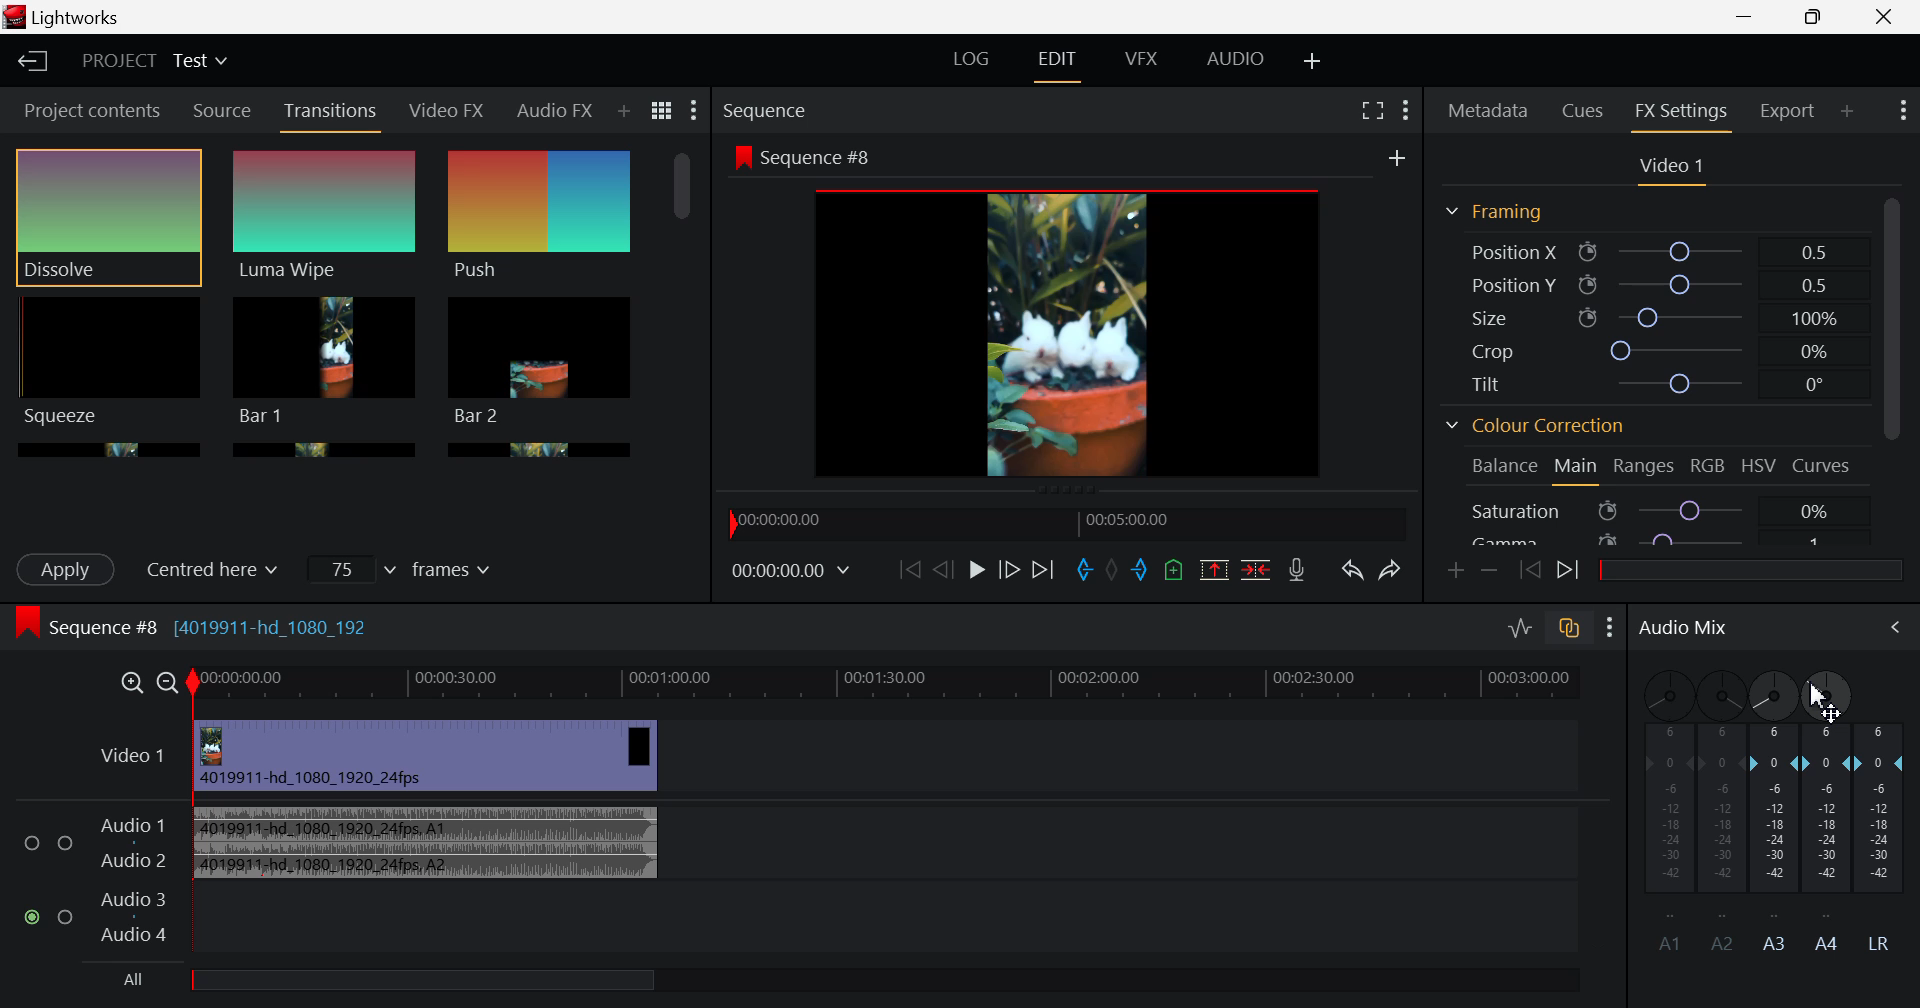 This screenshot has width=1920, height=1008. What do you see at coordinates (1072, 314) in the screenshot?
I see `Sequence Preview Screen` at bounding box center [1072, 314].